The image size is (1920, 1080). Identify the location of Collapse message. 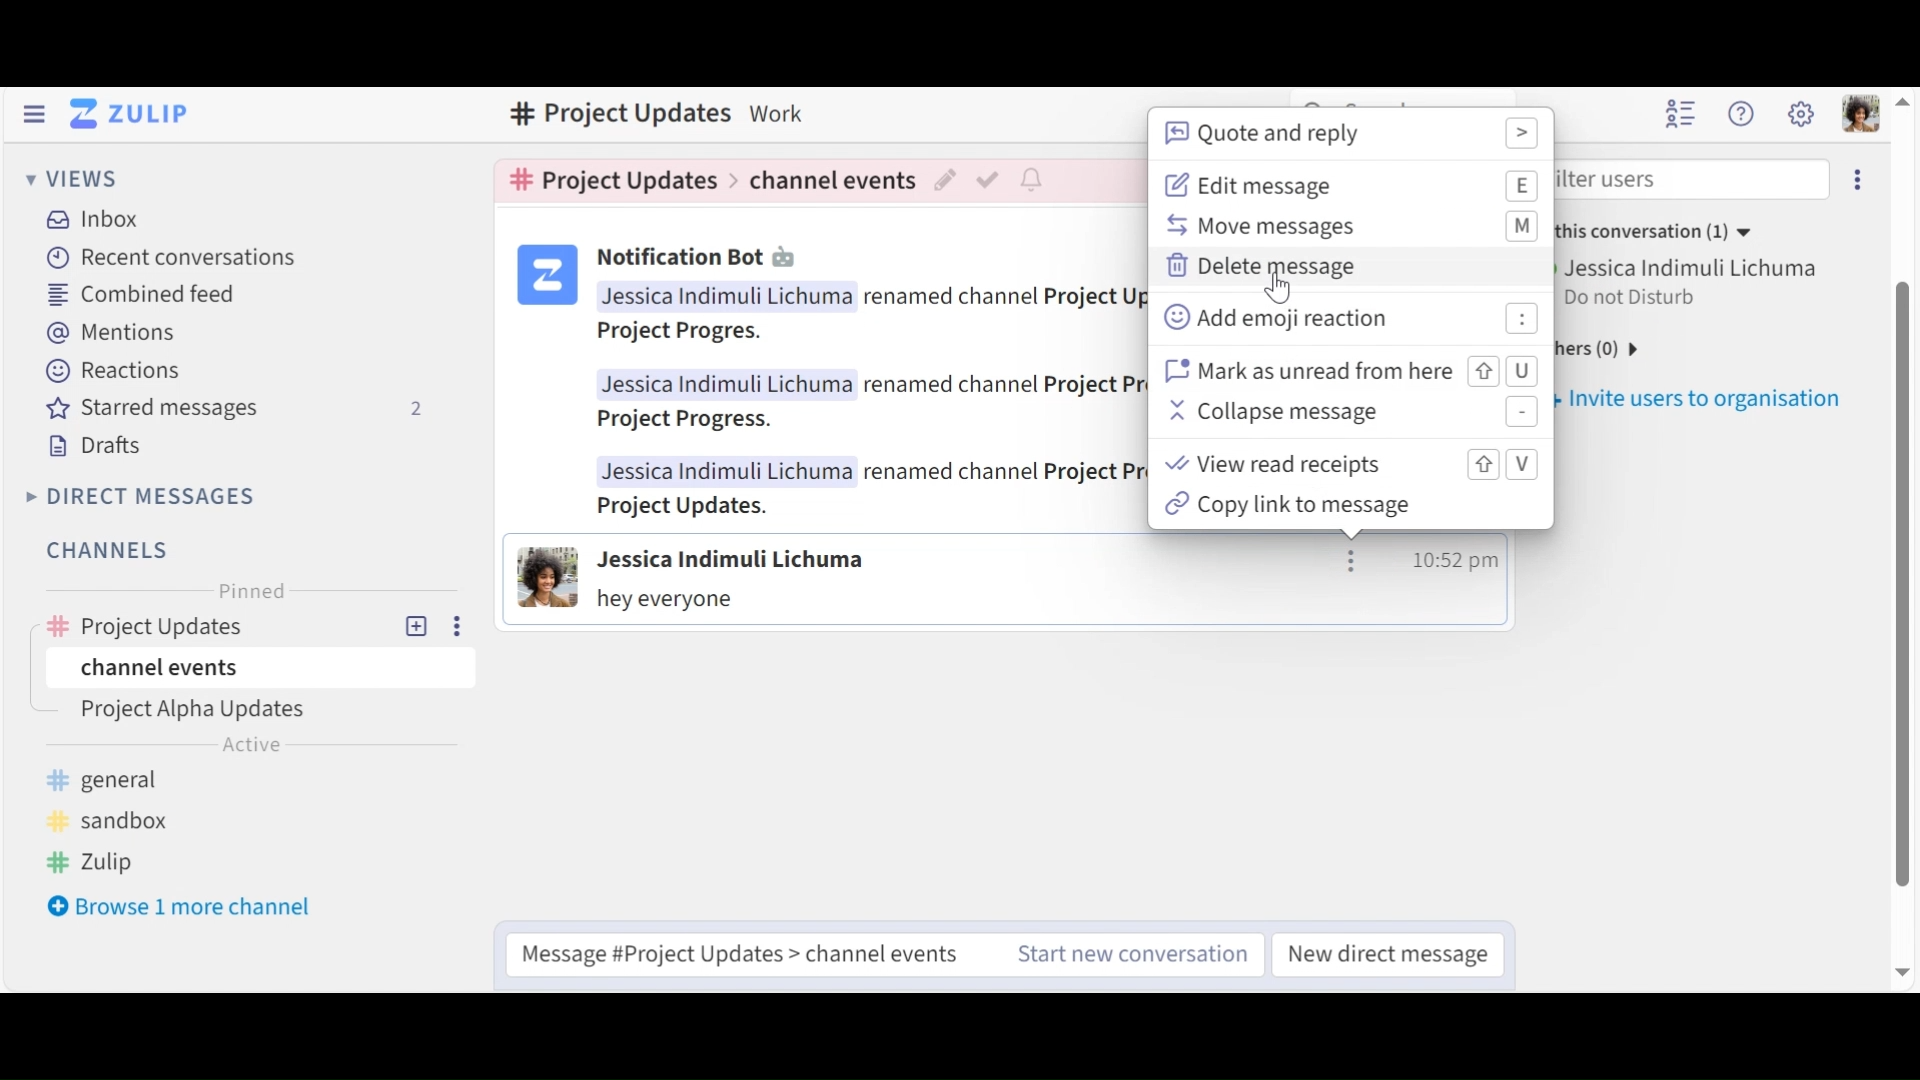
(1346, 413).